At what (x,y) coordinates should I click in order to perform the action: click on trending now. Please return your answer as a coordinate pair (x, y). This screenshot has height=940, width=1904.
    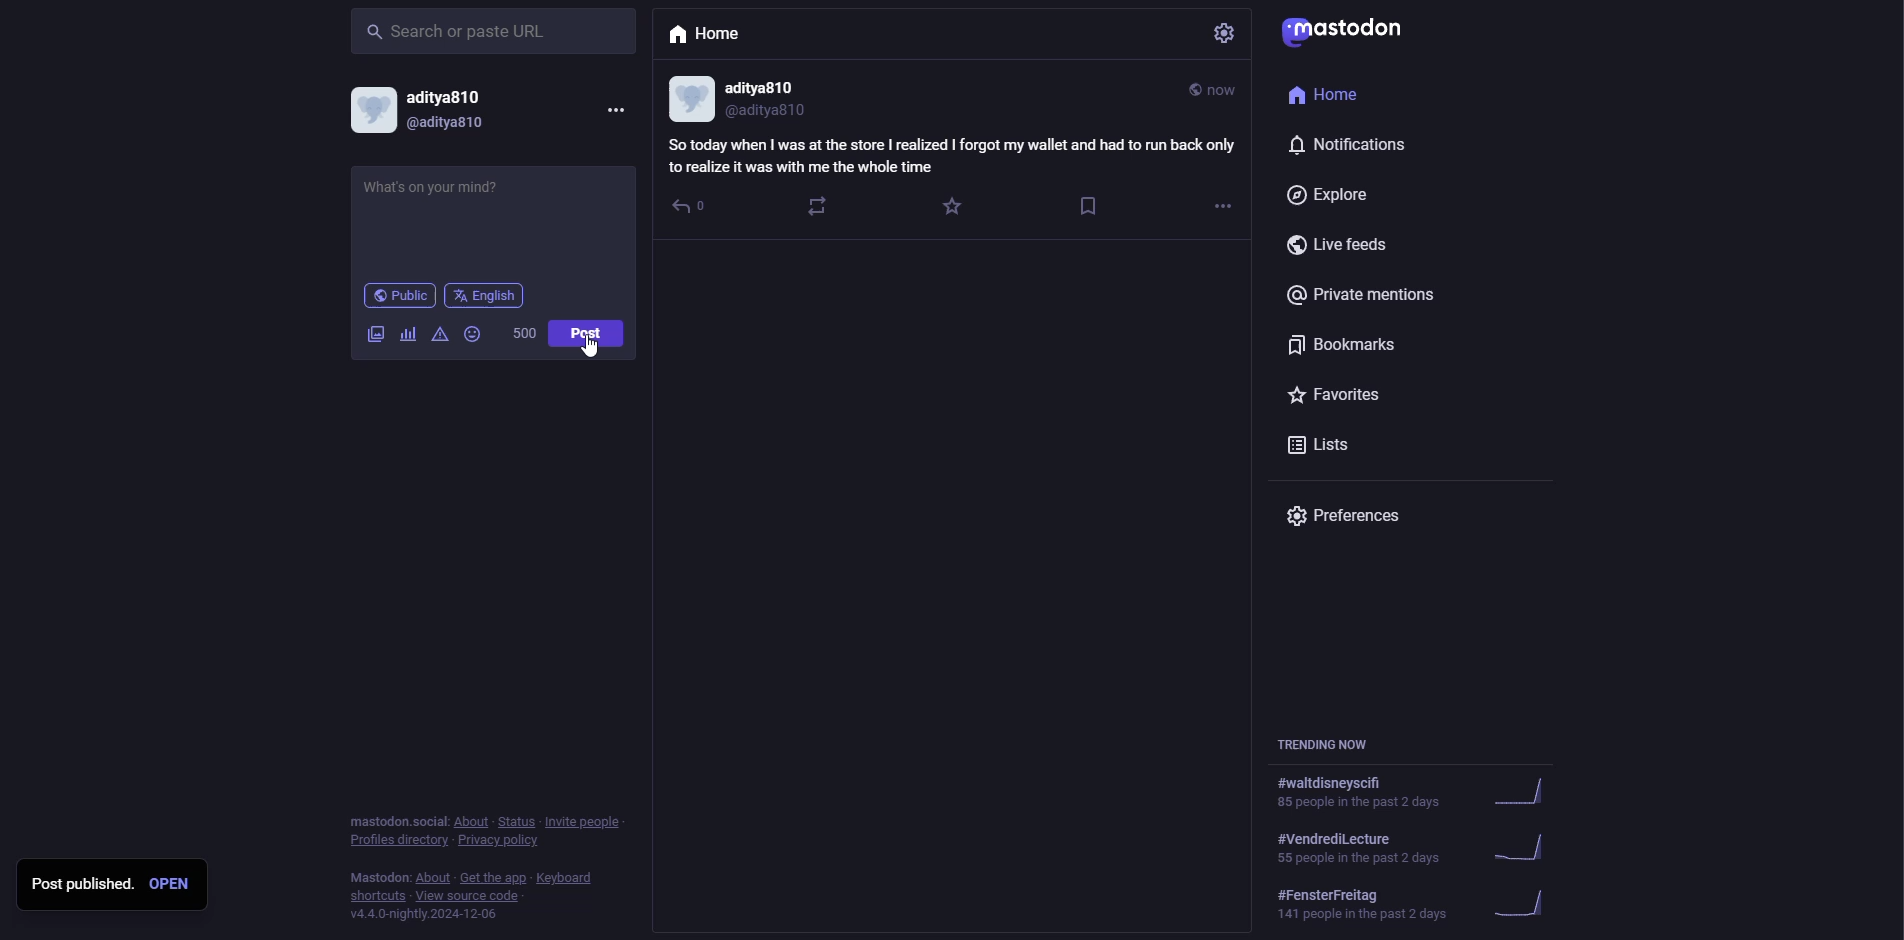
    Looking at the image, I should click on (1419, 847).